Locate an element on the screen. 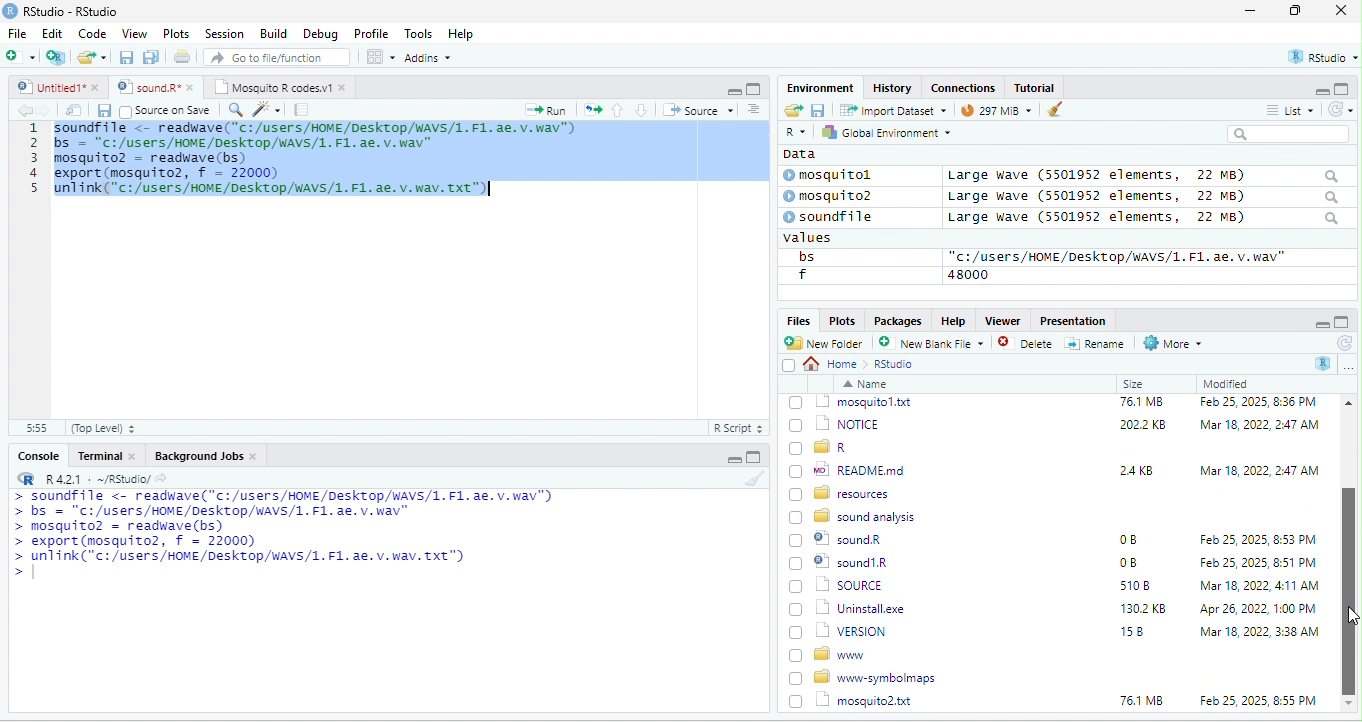  | @] INSTALL is located at coordinates (839, 496).